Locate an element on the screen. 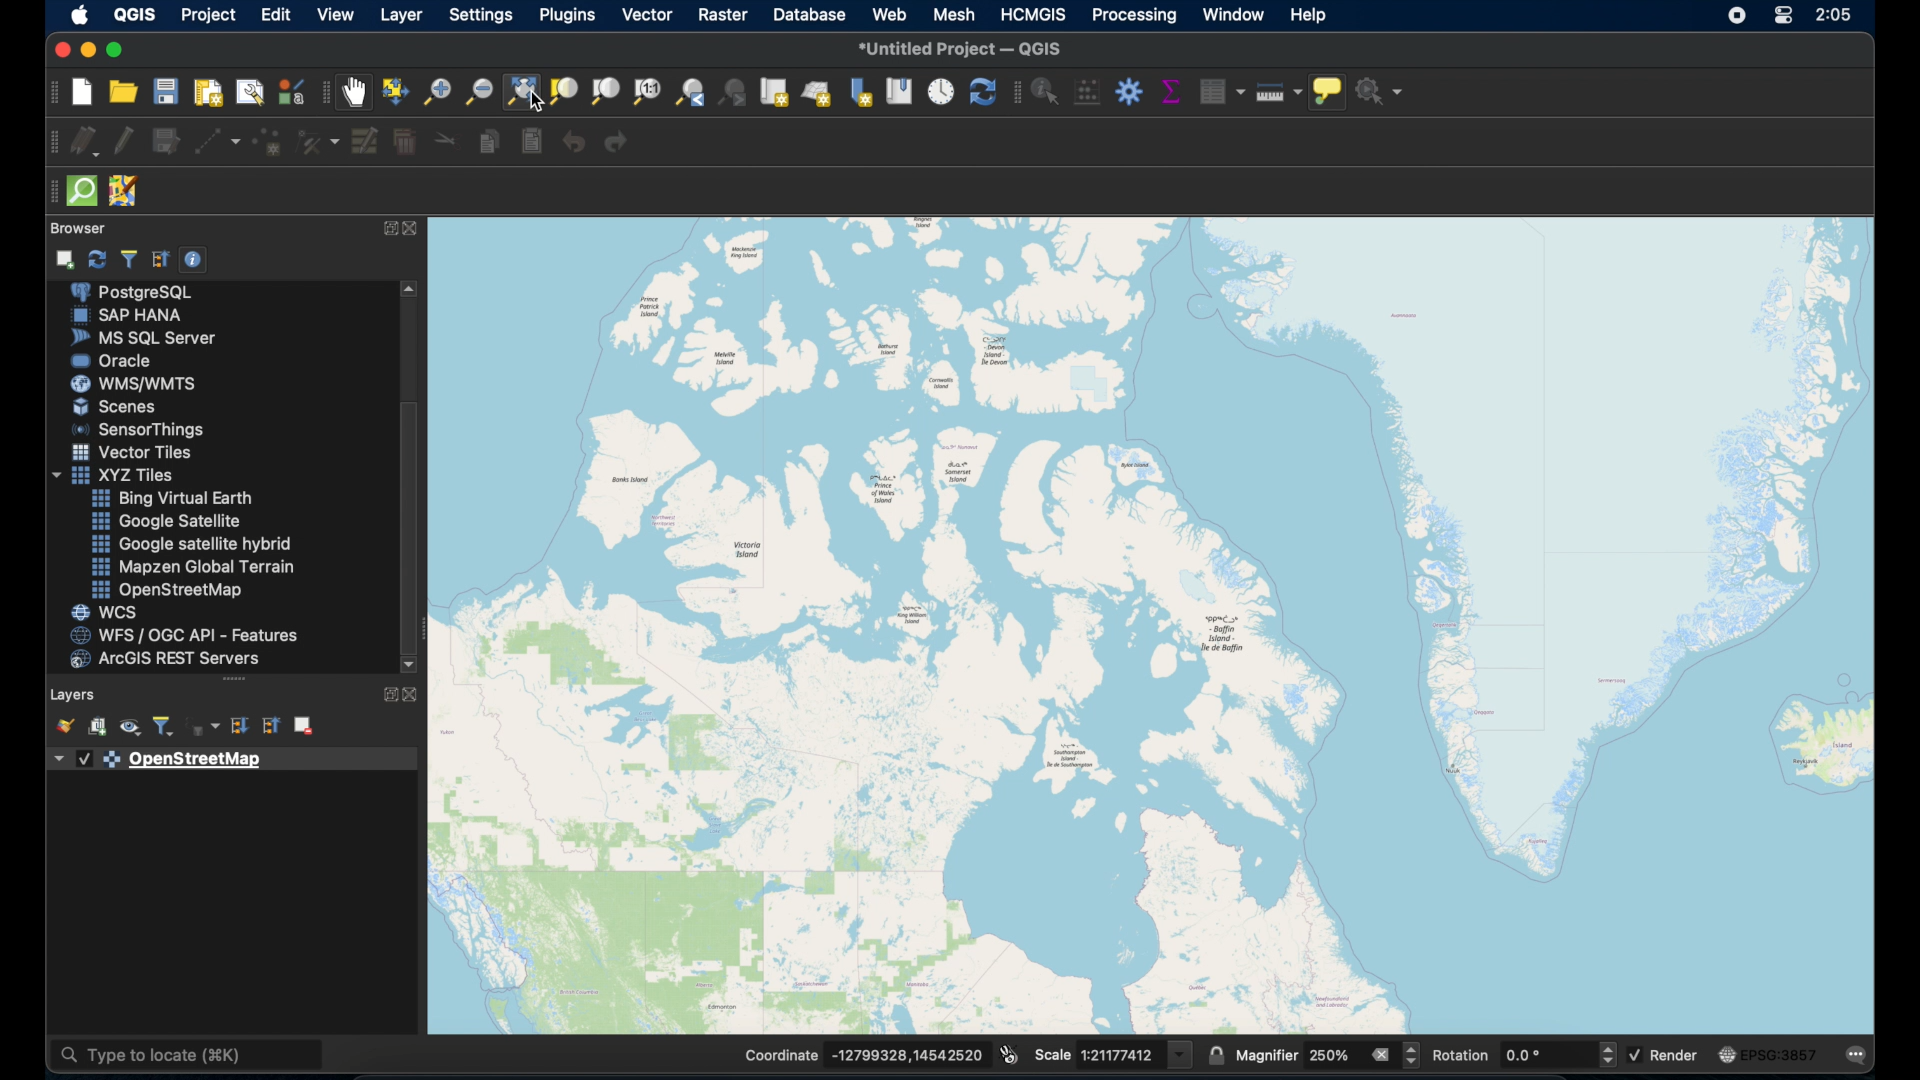 This screenshot has height=1080, width=1920. wcs is located at coordinates (109, 612).